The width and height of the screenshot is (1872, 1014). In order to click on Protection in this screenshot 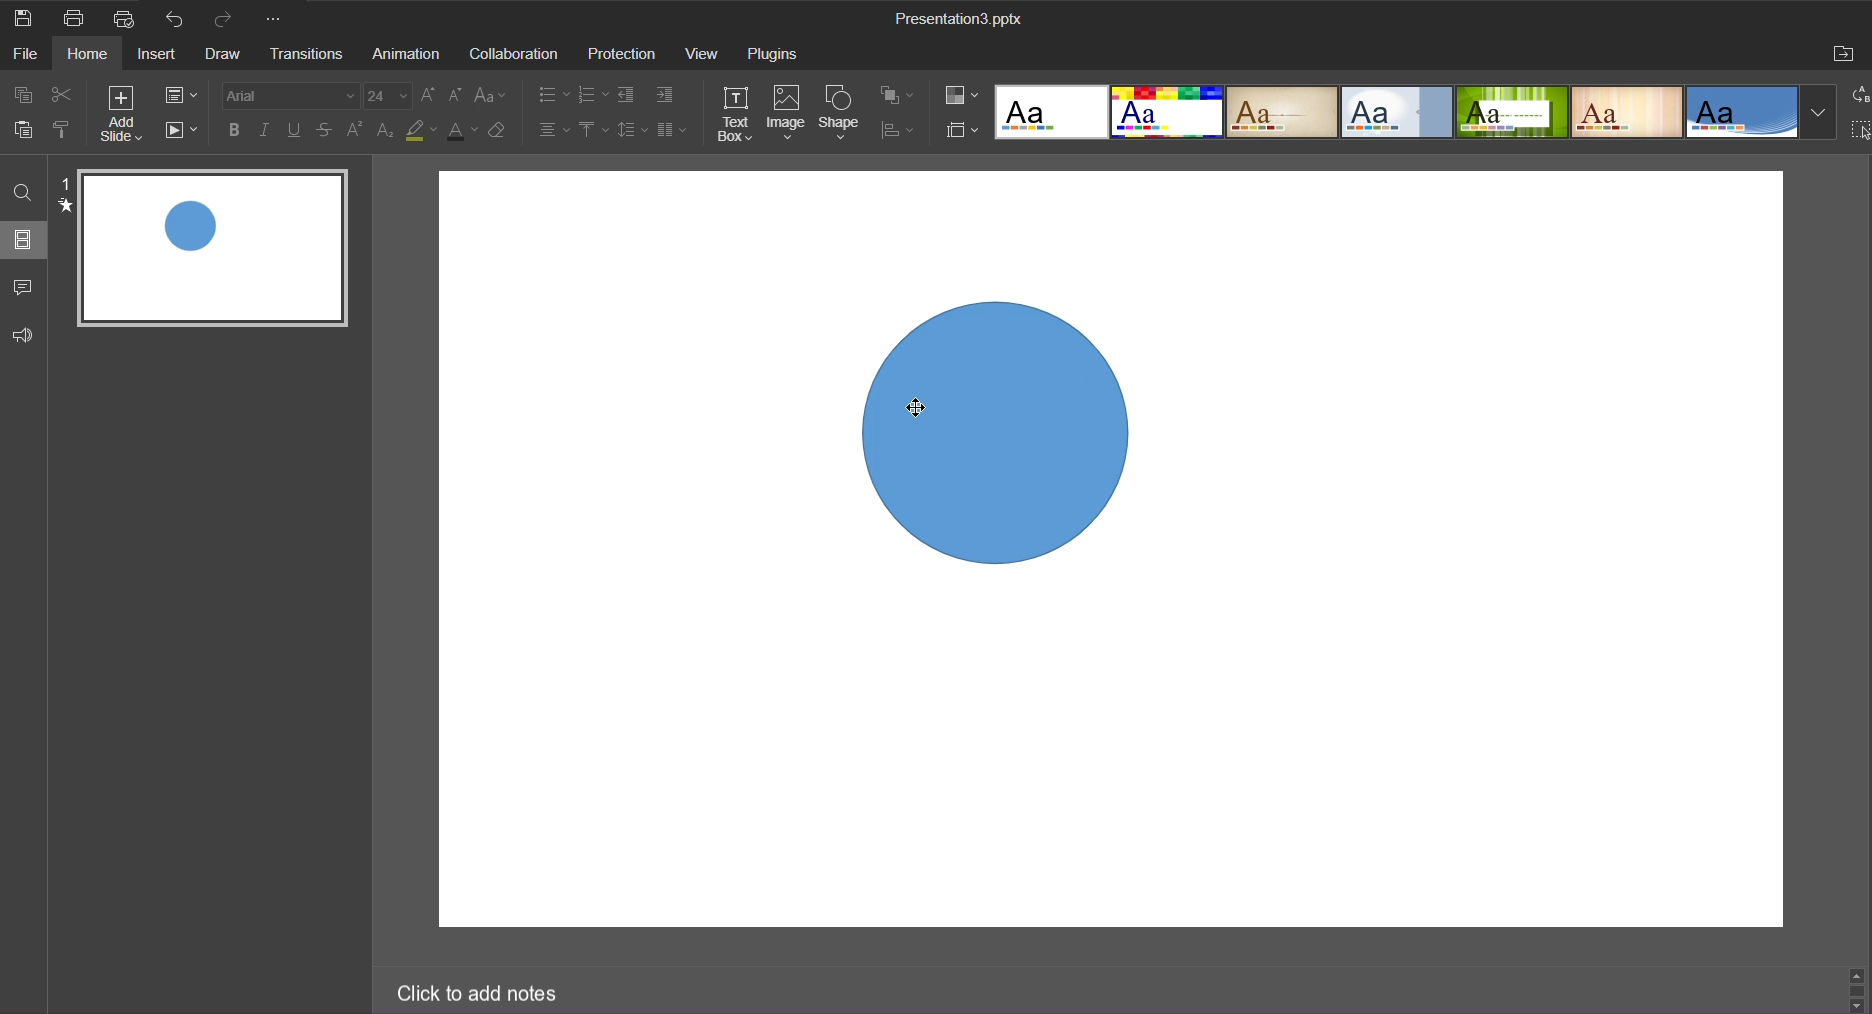, I will do `click(620, 55)`.